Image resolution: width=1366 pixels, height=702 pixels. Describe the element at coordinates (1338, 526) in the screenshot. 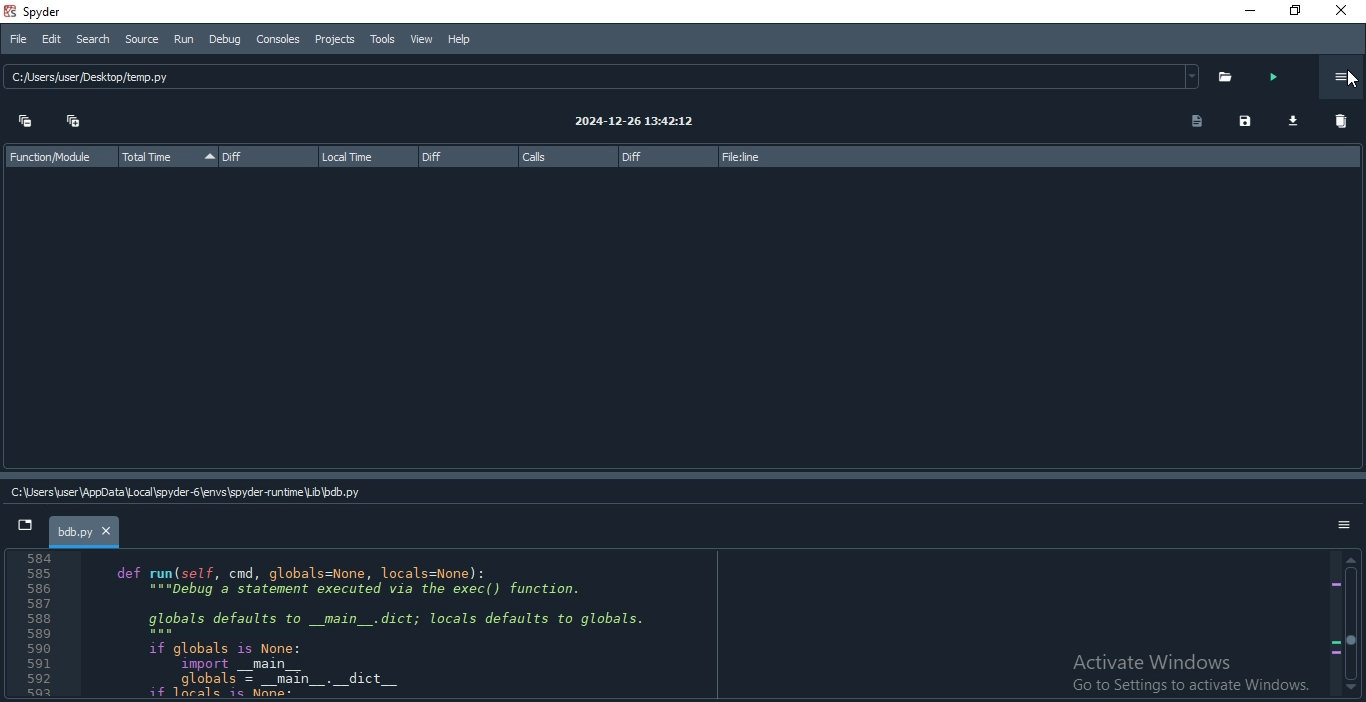

I see `options` at that location.